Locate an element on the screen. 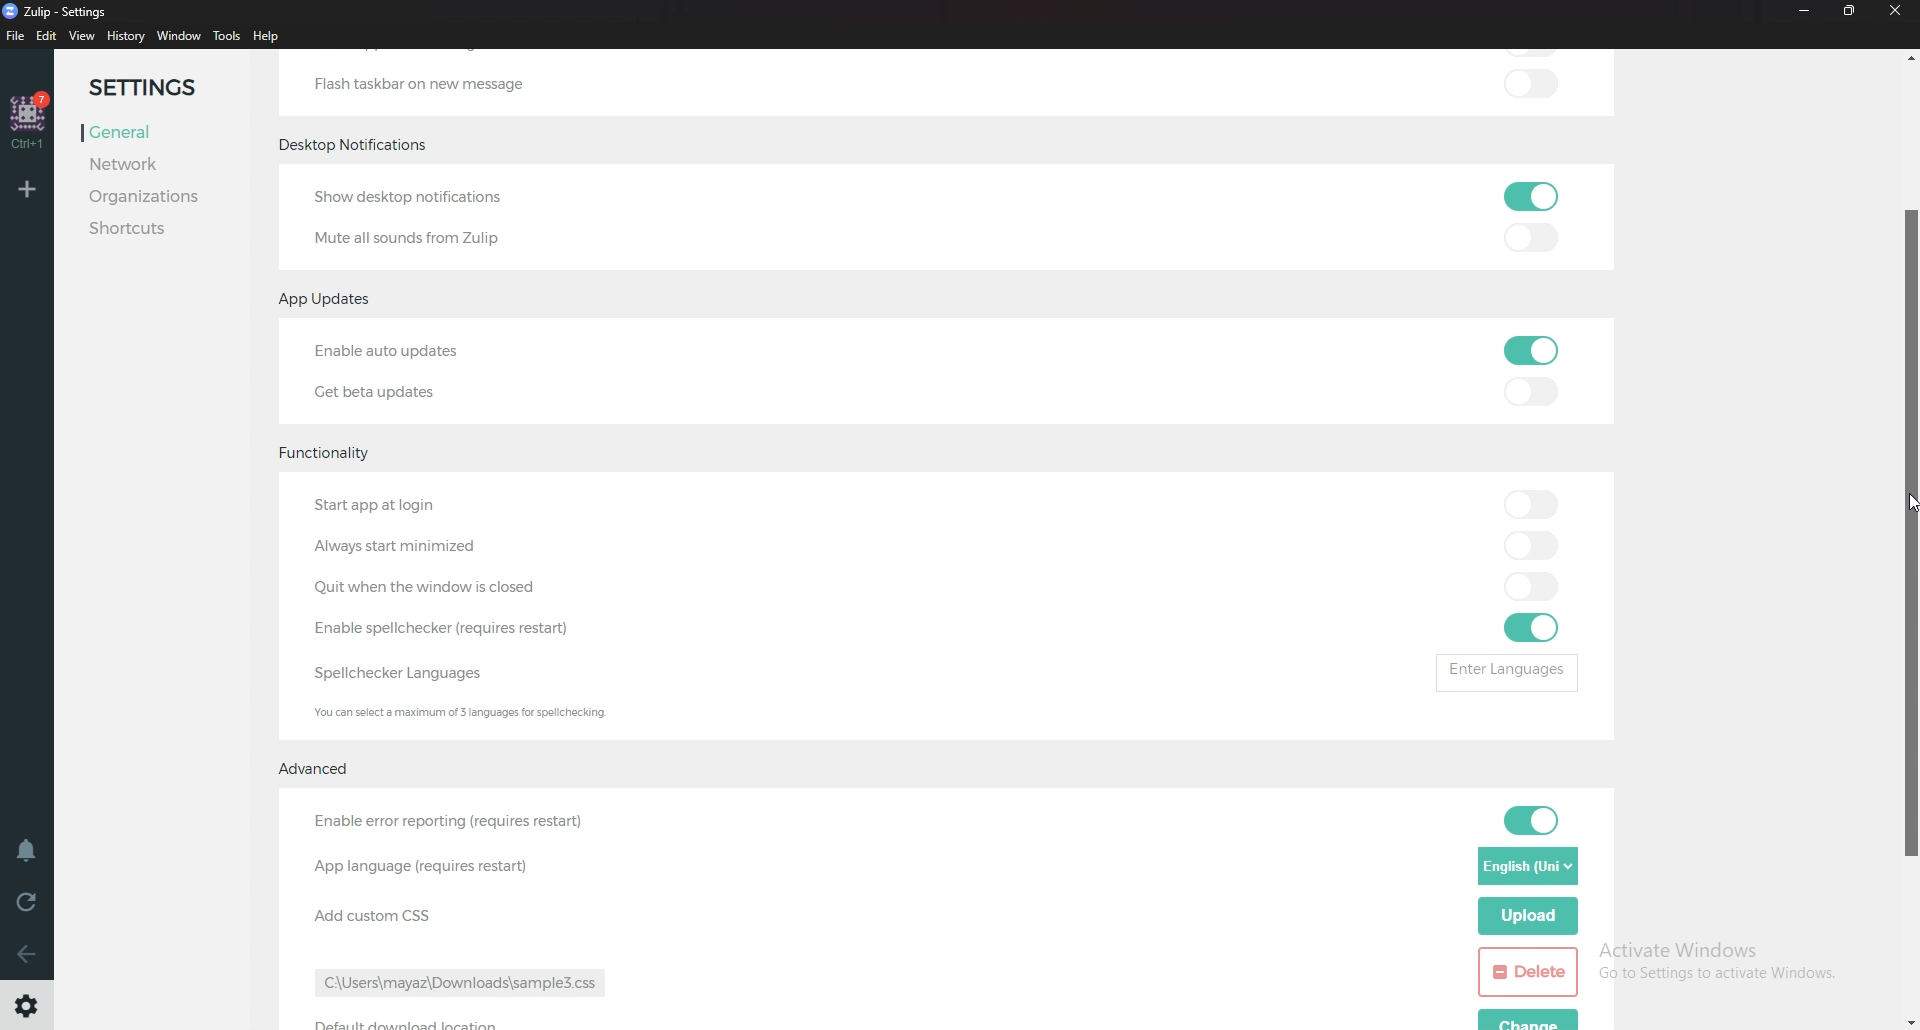 This screenshot has height=1030, width=1920. Minimize is located at coordinates (1806, 11).